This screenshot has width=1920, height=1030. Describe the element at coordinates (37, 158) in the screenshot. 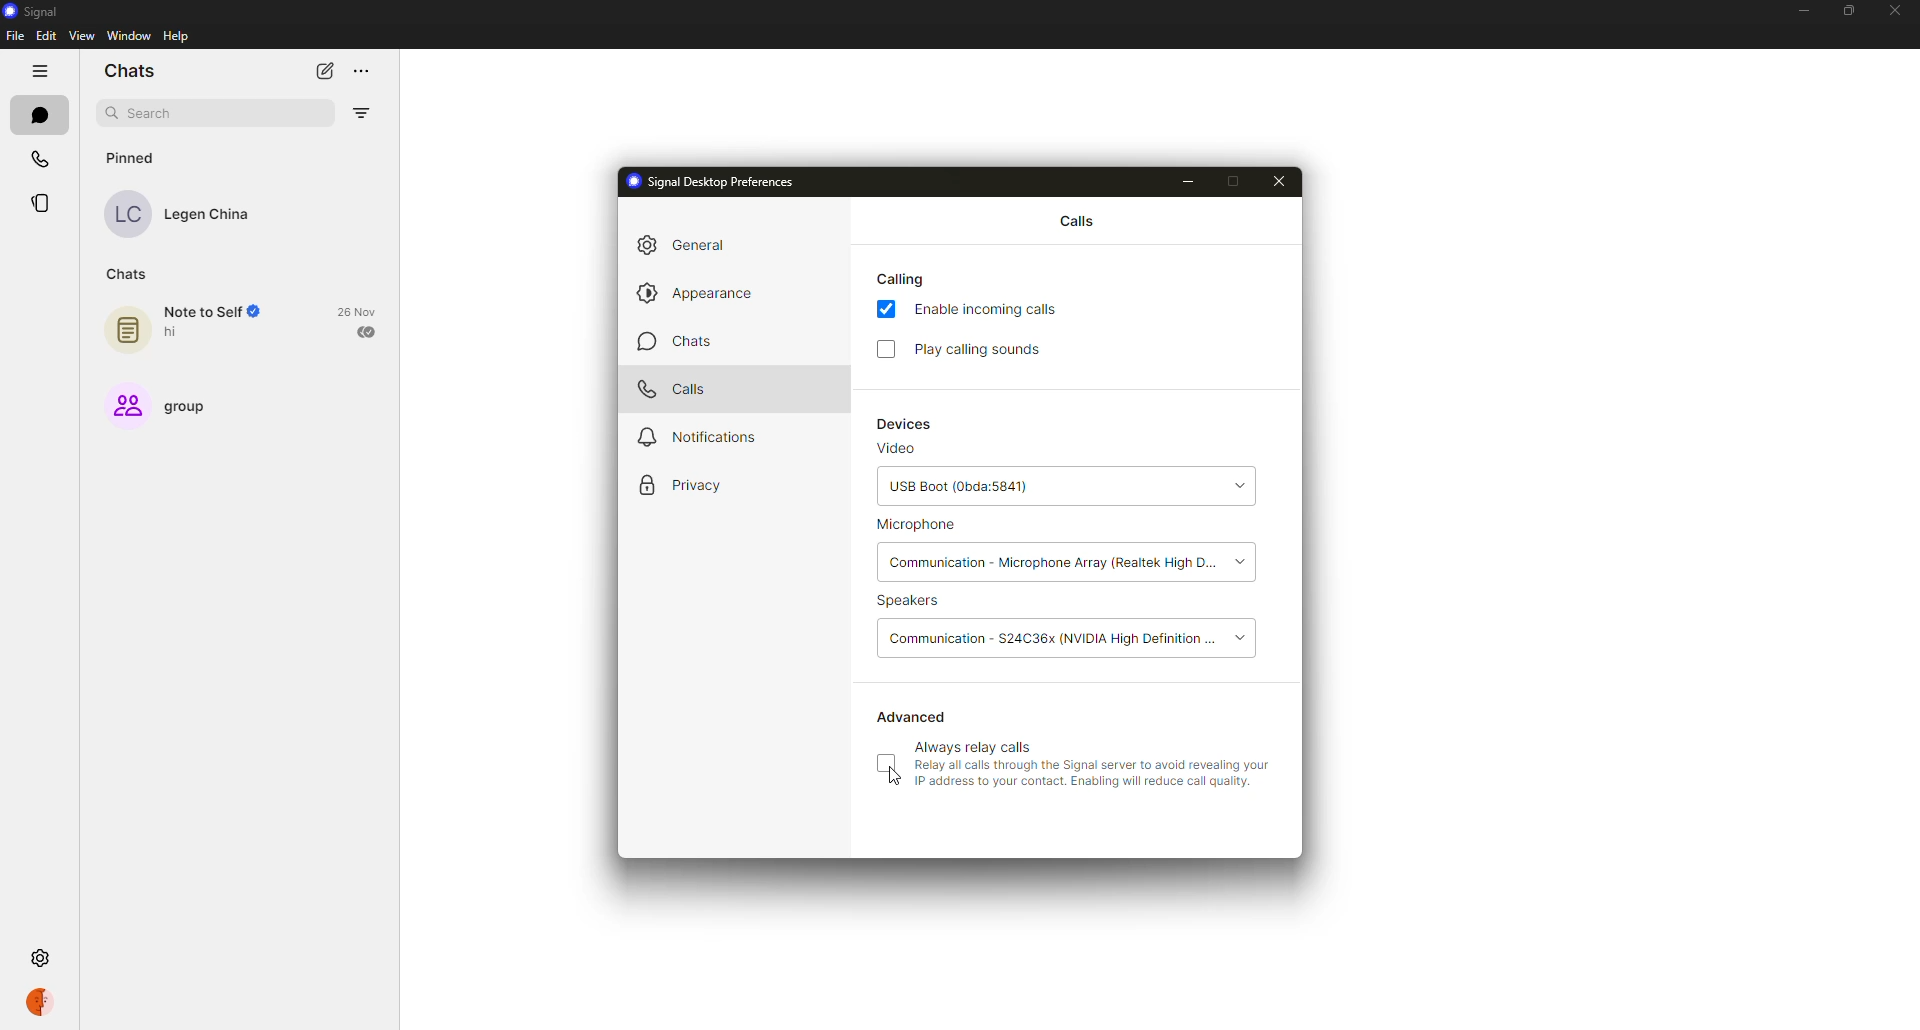

I see `calls` at that location.